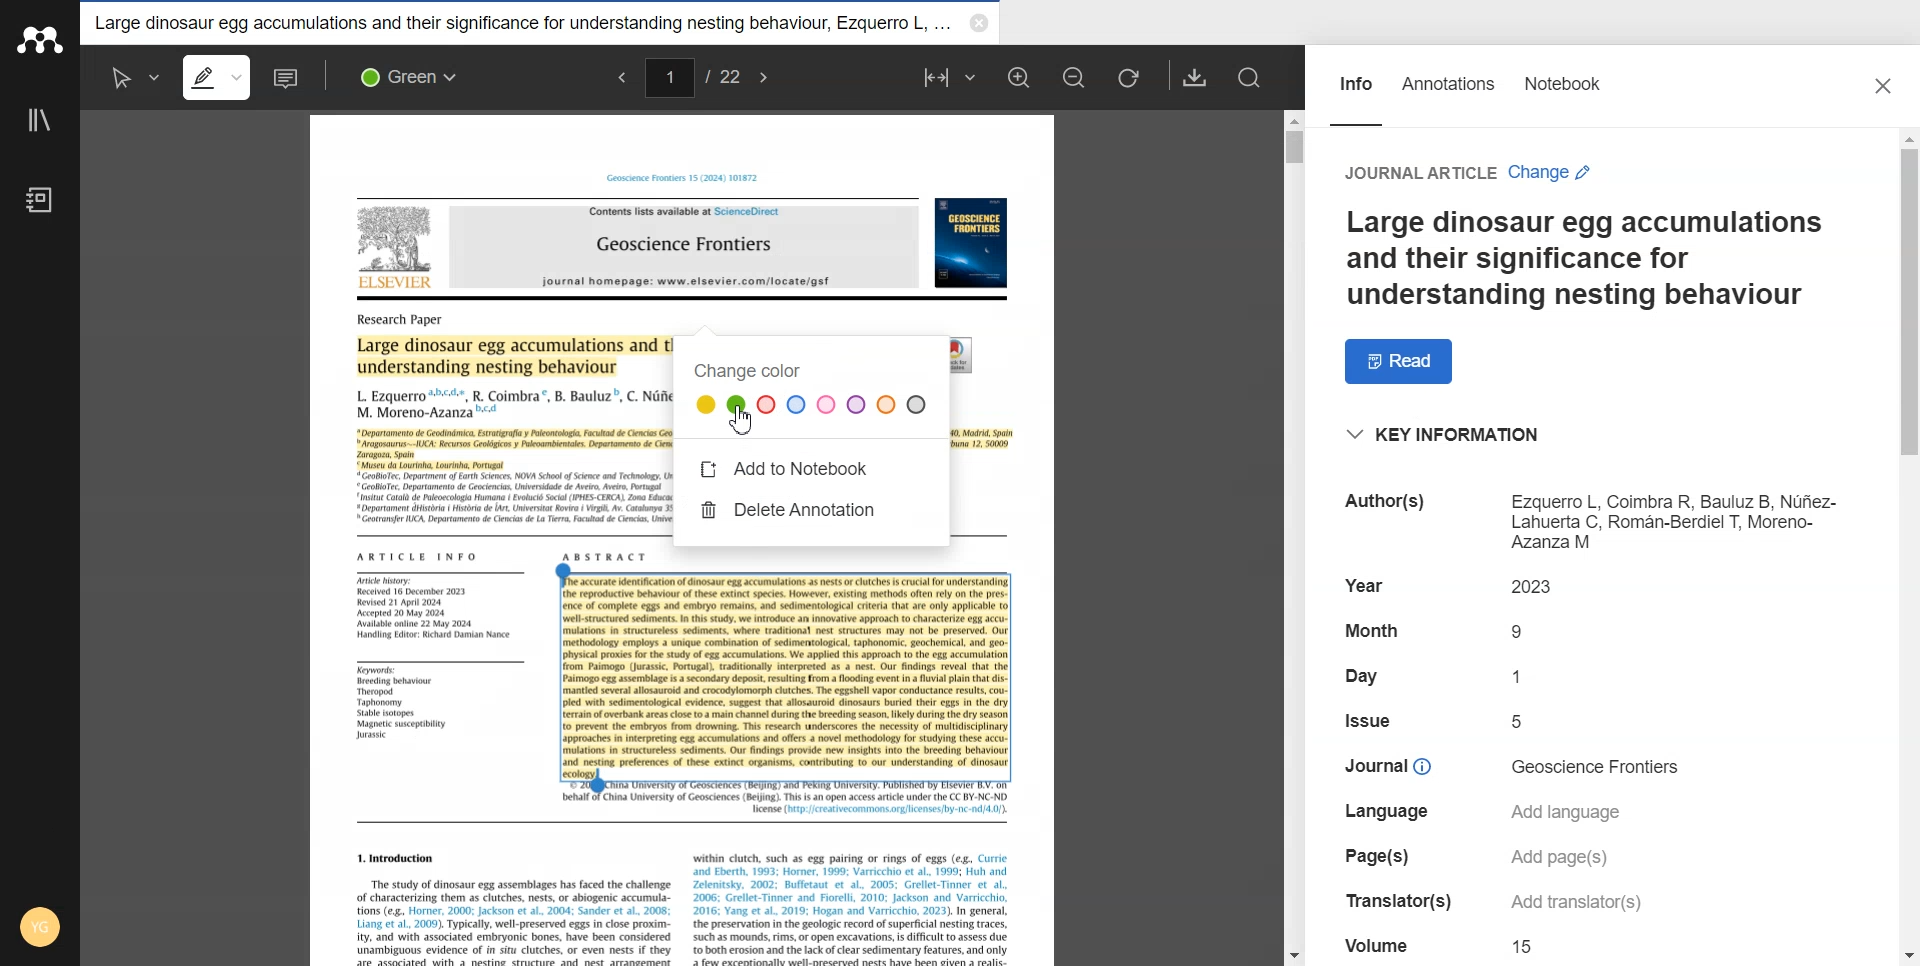  What do you see at coordinates (39, 849) in the screenshot?
I see `Auto sync` at bounding box center [39, 849].